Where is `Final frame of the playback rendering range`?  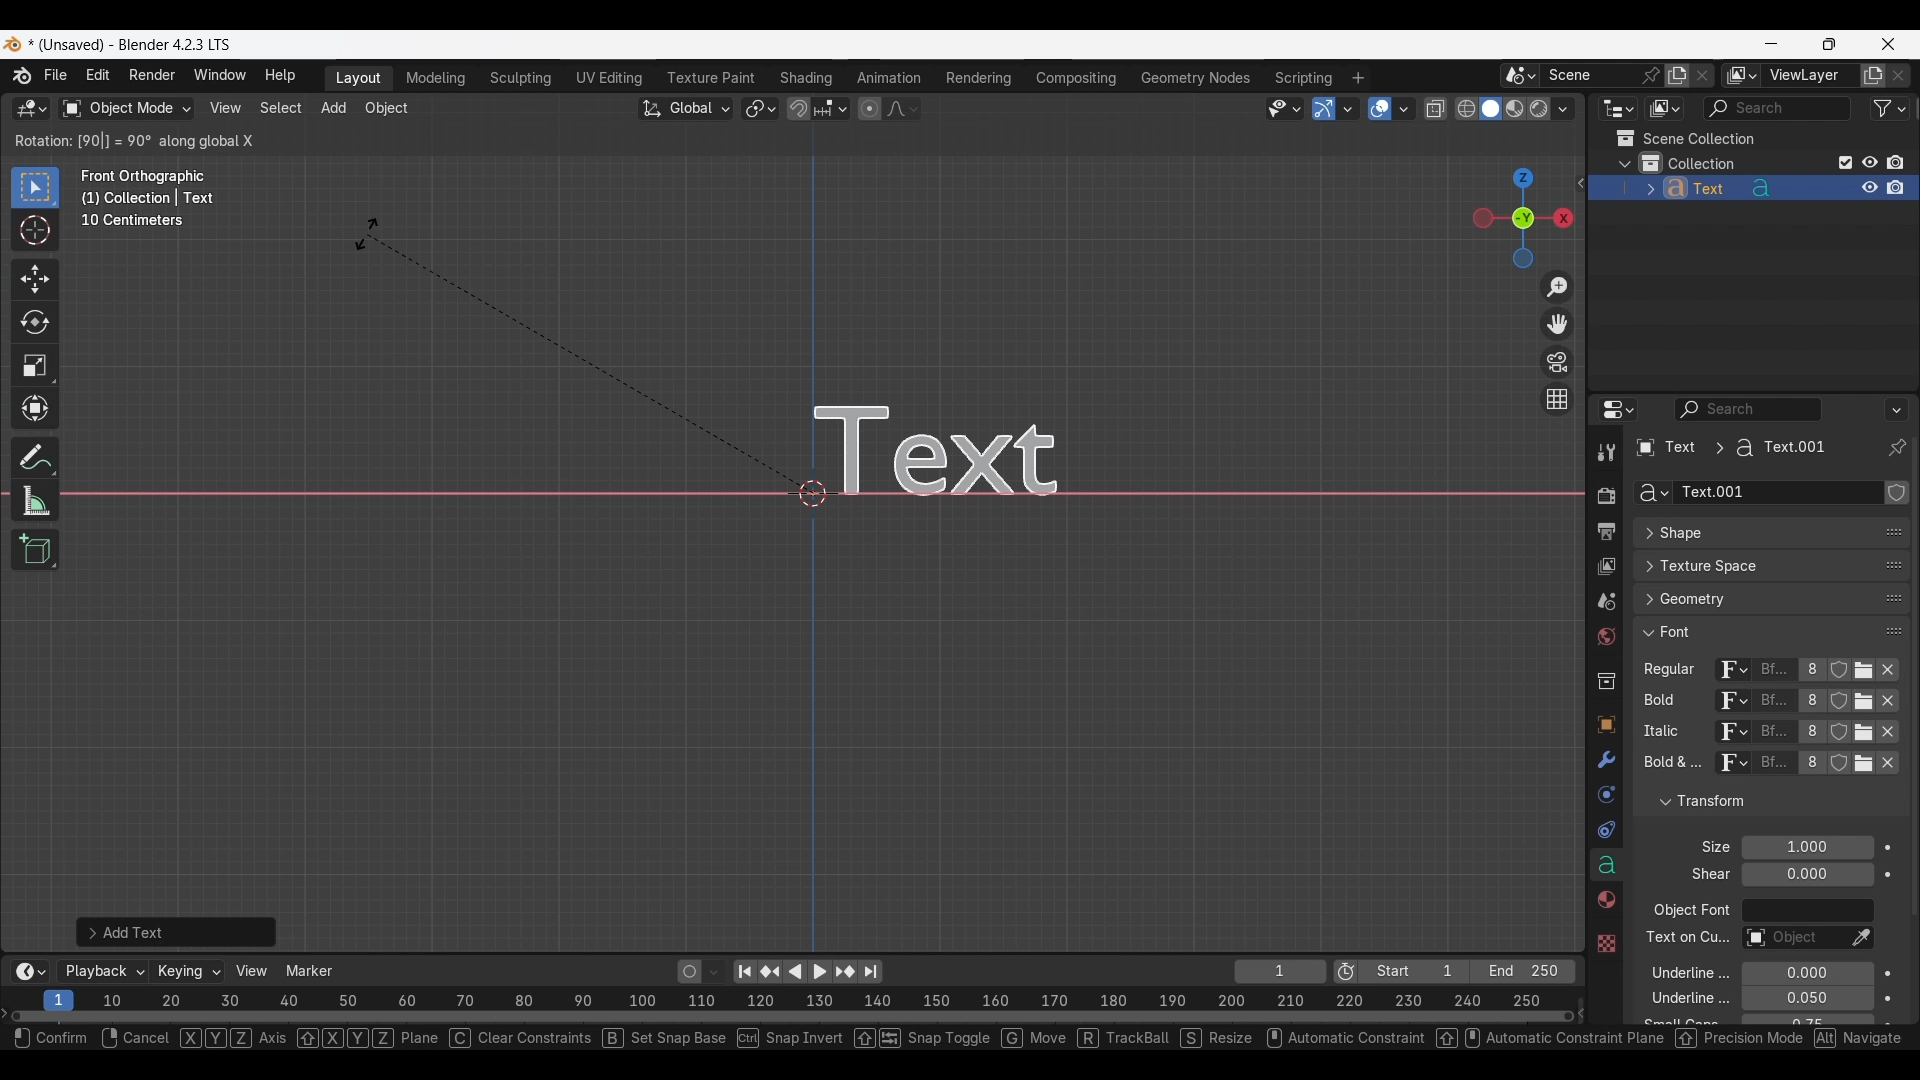 Final frame of the playback rendering range is located at coordinates (1467, 972).